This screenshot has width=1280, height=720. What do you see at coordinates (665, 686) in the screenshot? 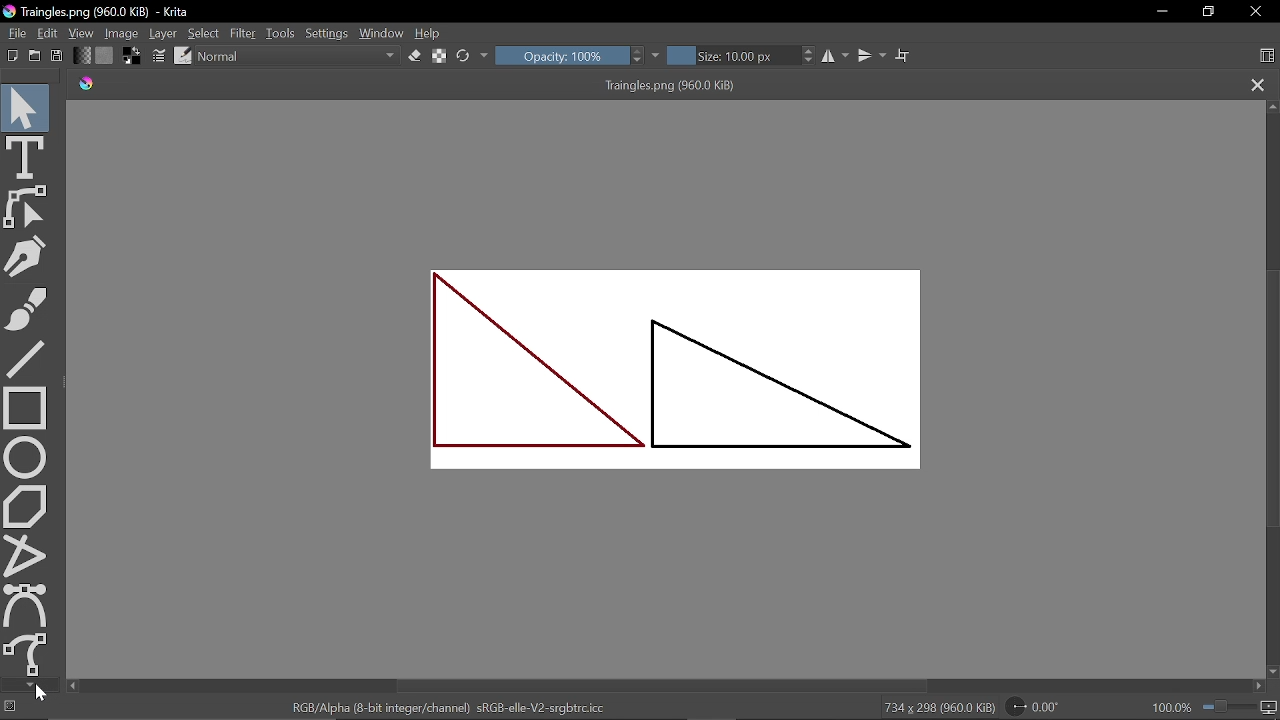
I see `Vertical scrollbar` at bounding box center [665, 686].